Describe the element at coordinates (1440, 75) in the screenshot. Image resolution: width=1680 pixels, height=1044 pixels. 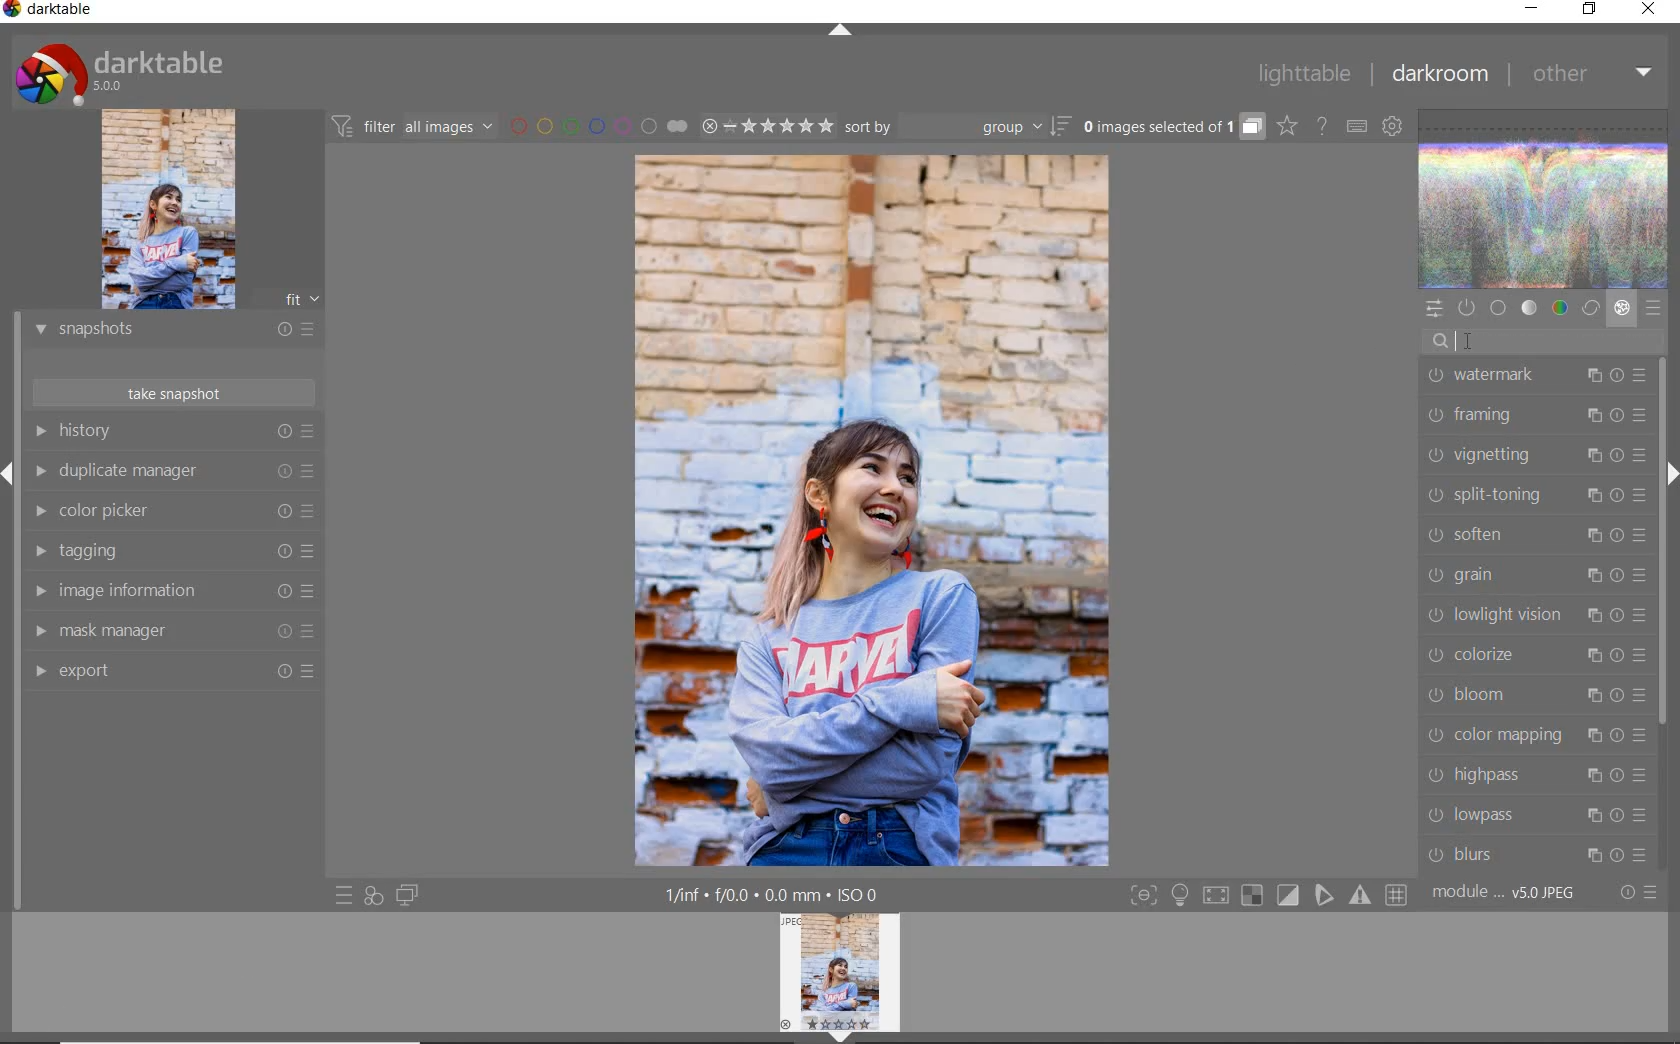
I see `darkroom` at that location.